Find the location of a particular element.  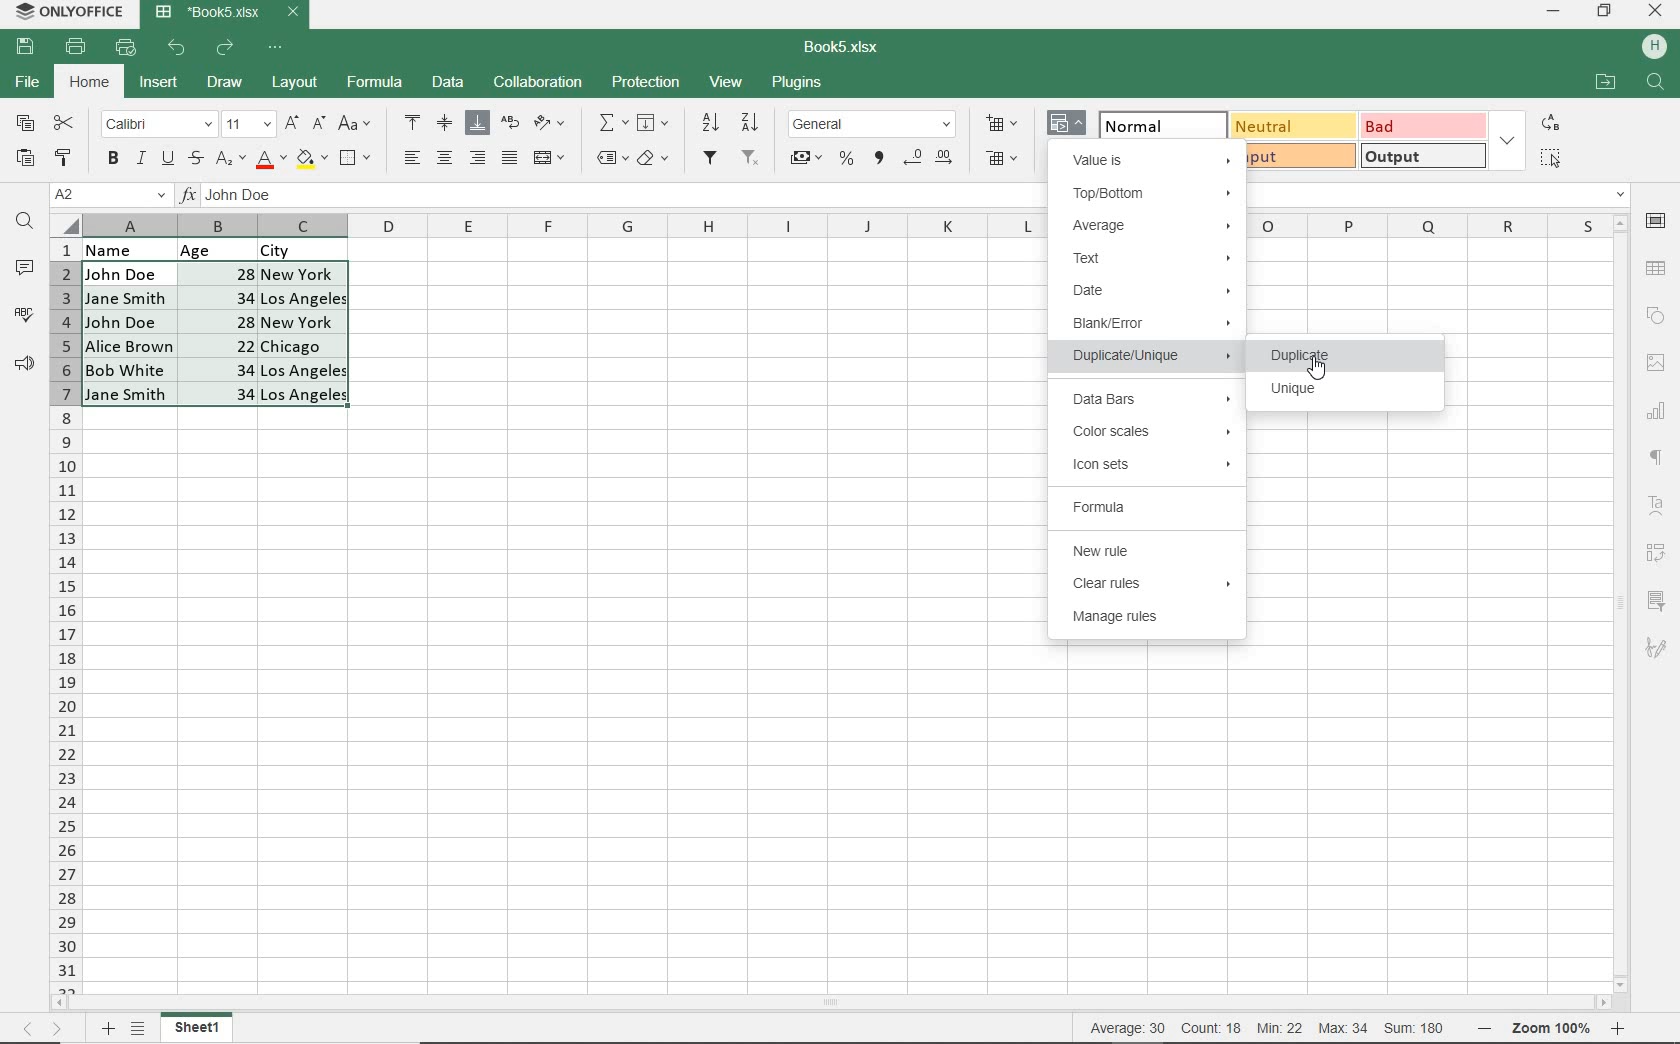

SLICER is located at coordinates (1658, 602).